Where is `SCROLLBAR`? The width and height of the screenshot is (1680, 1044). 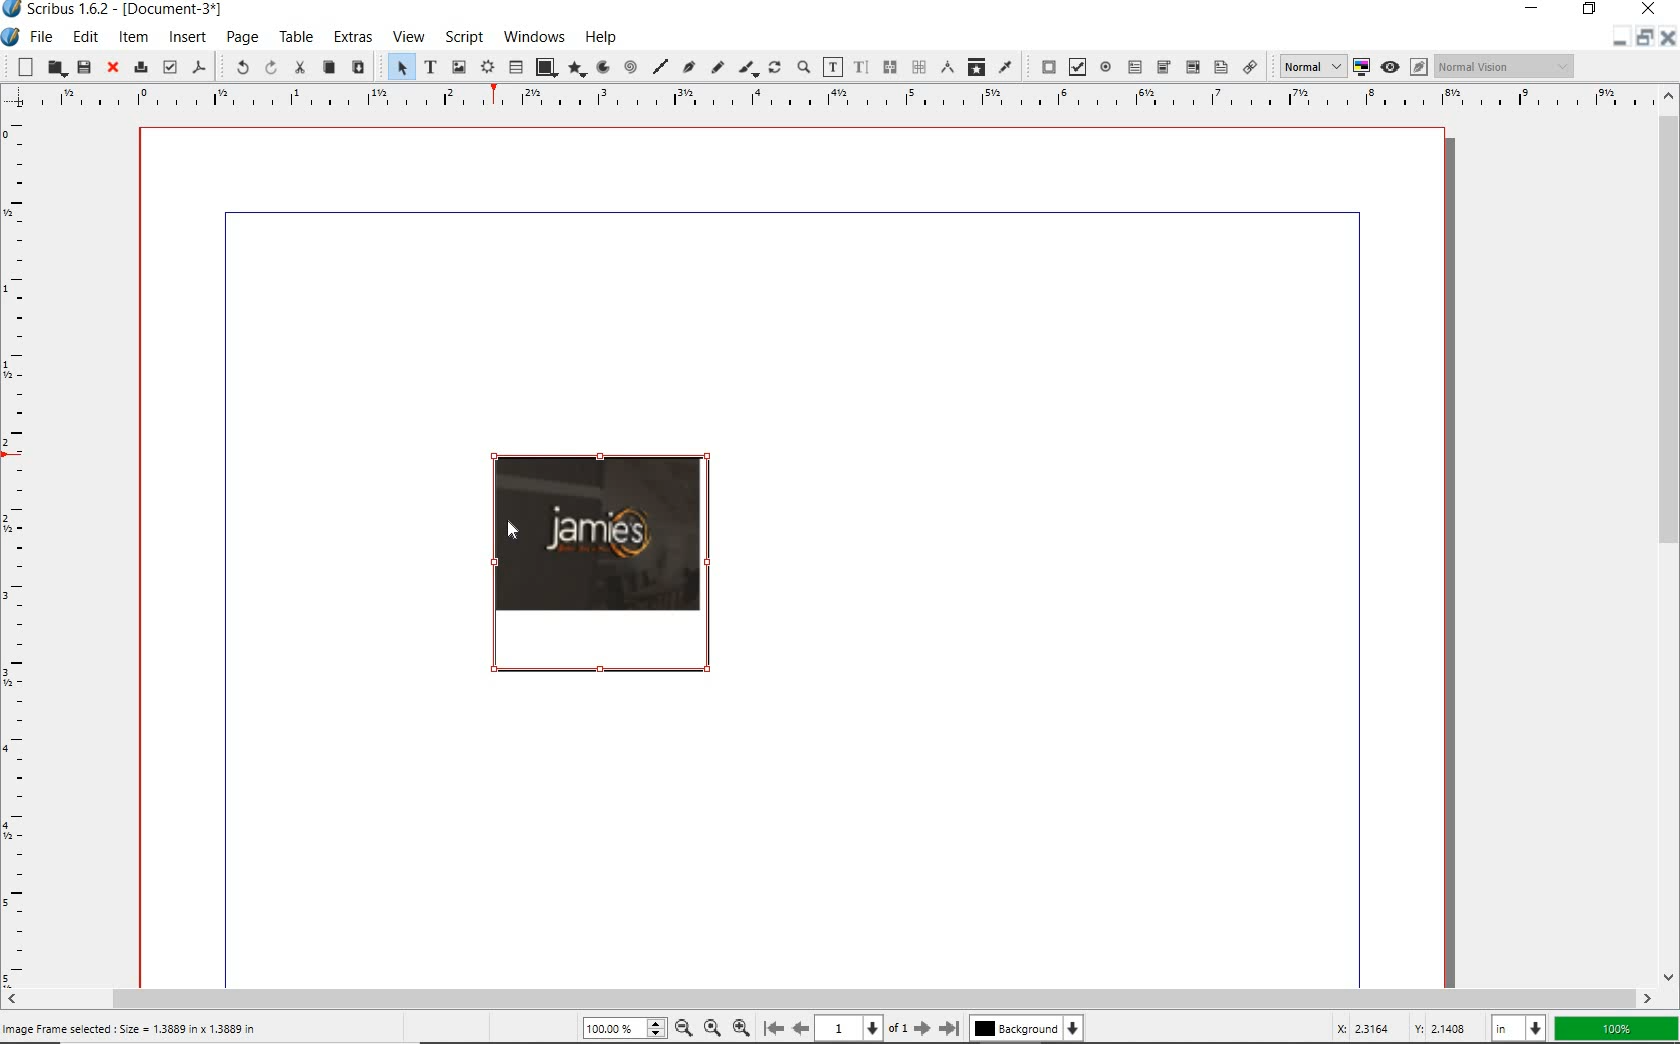 SCROLLBAR is located at coordinates (1670, 536).